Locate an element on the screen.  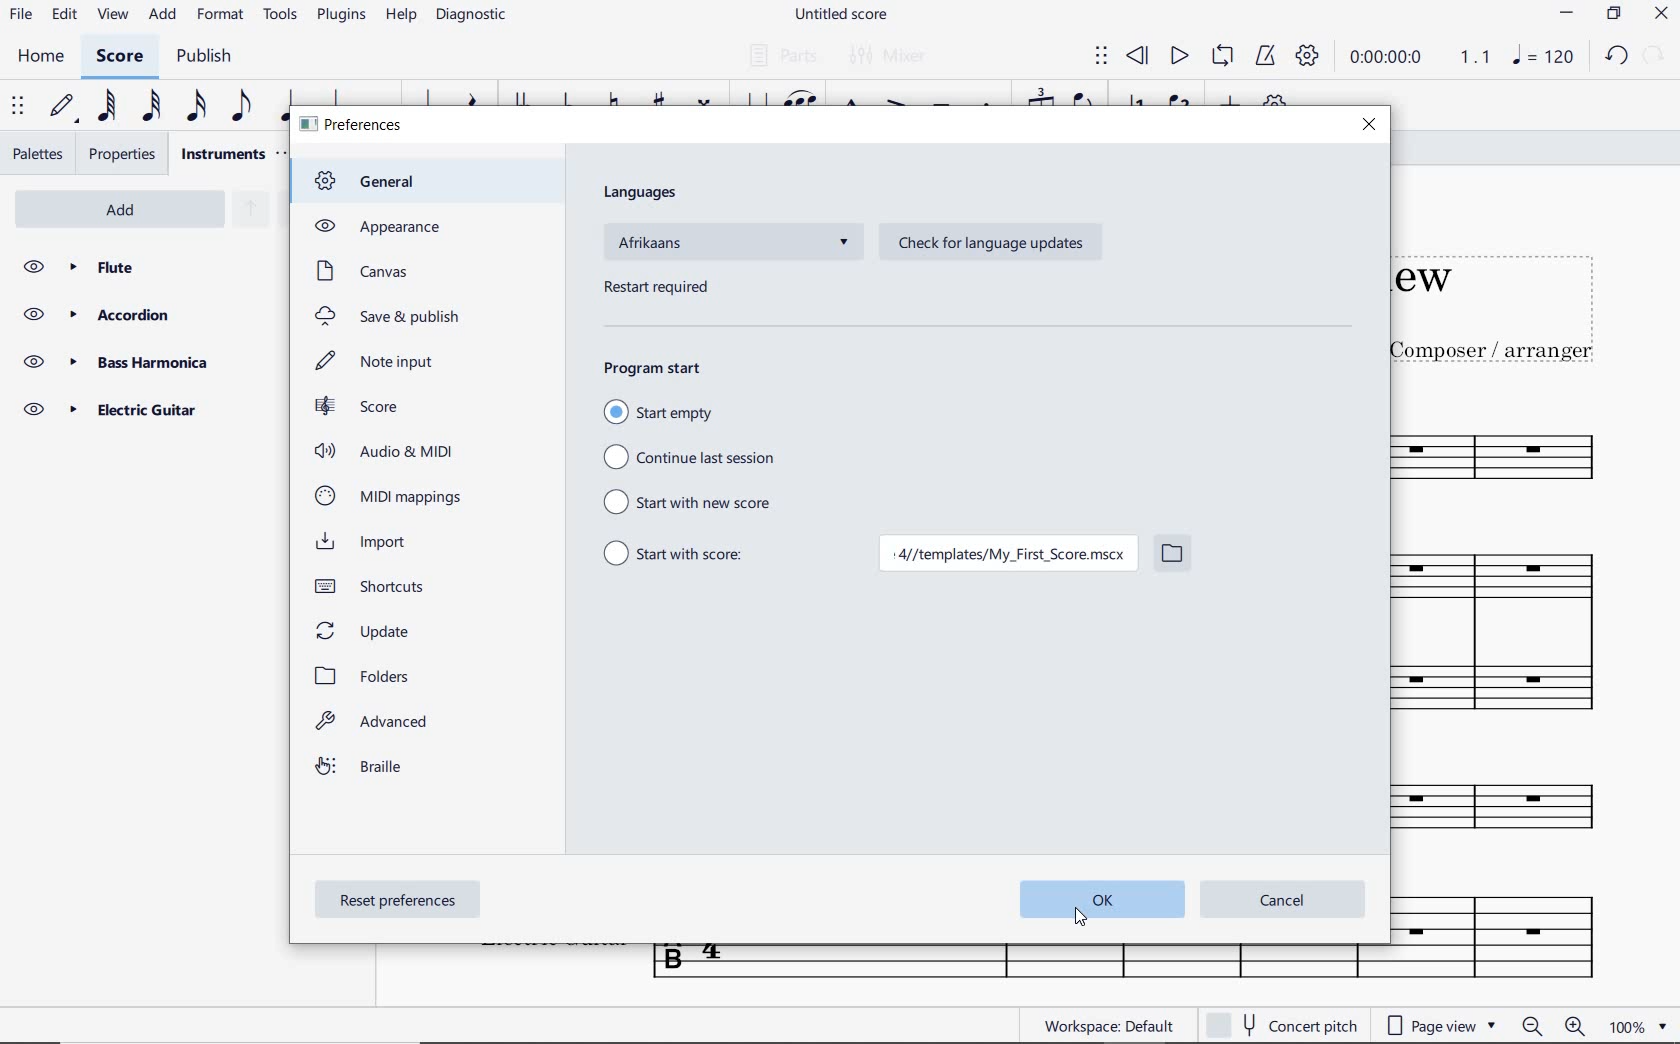
tools is located at coordinates (284, 19).